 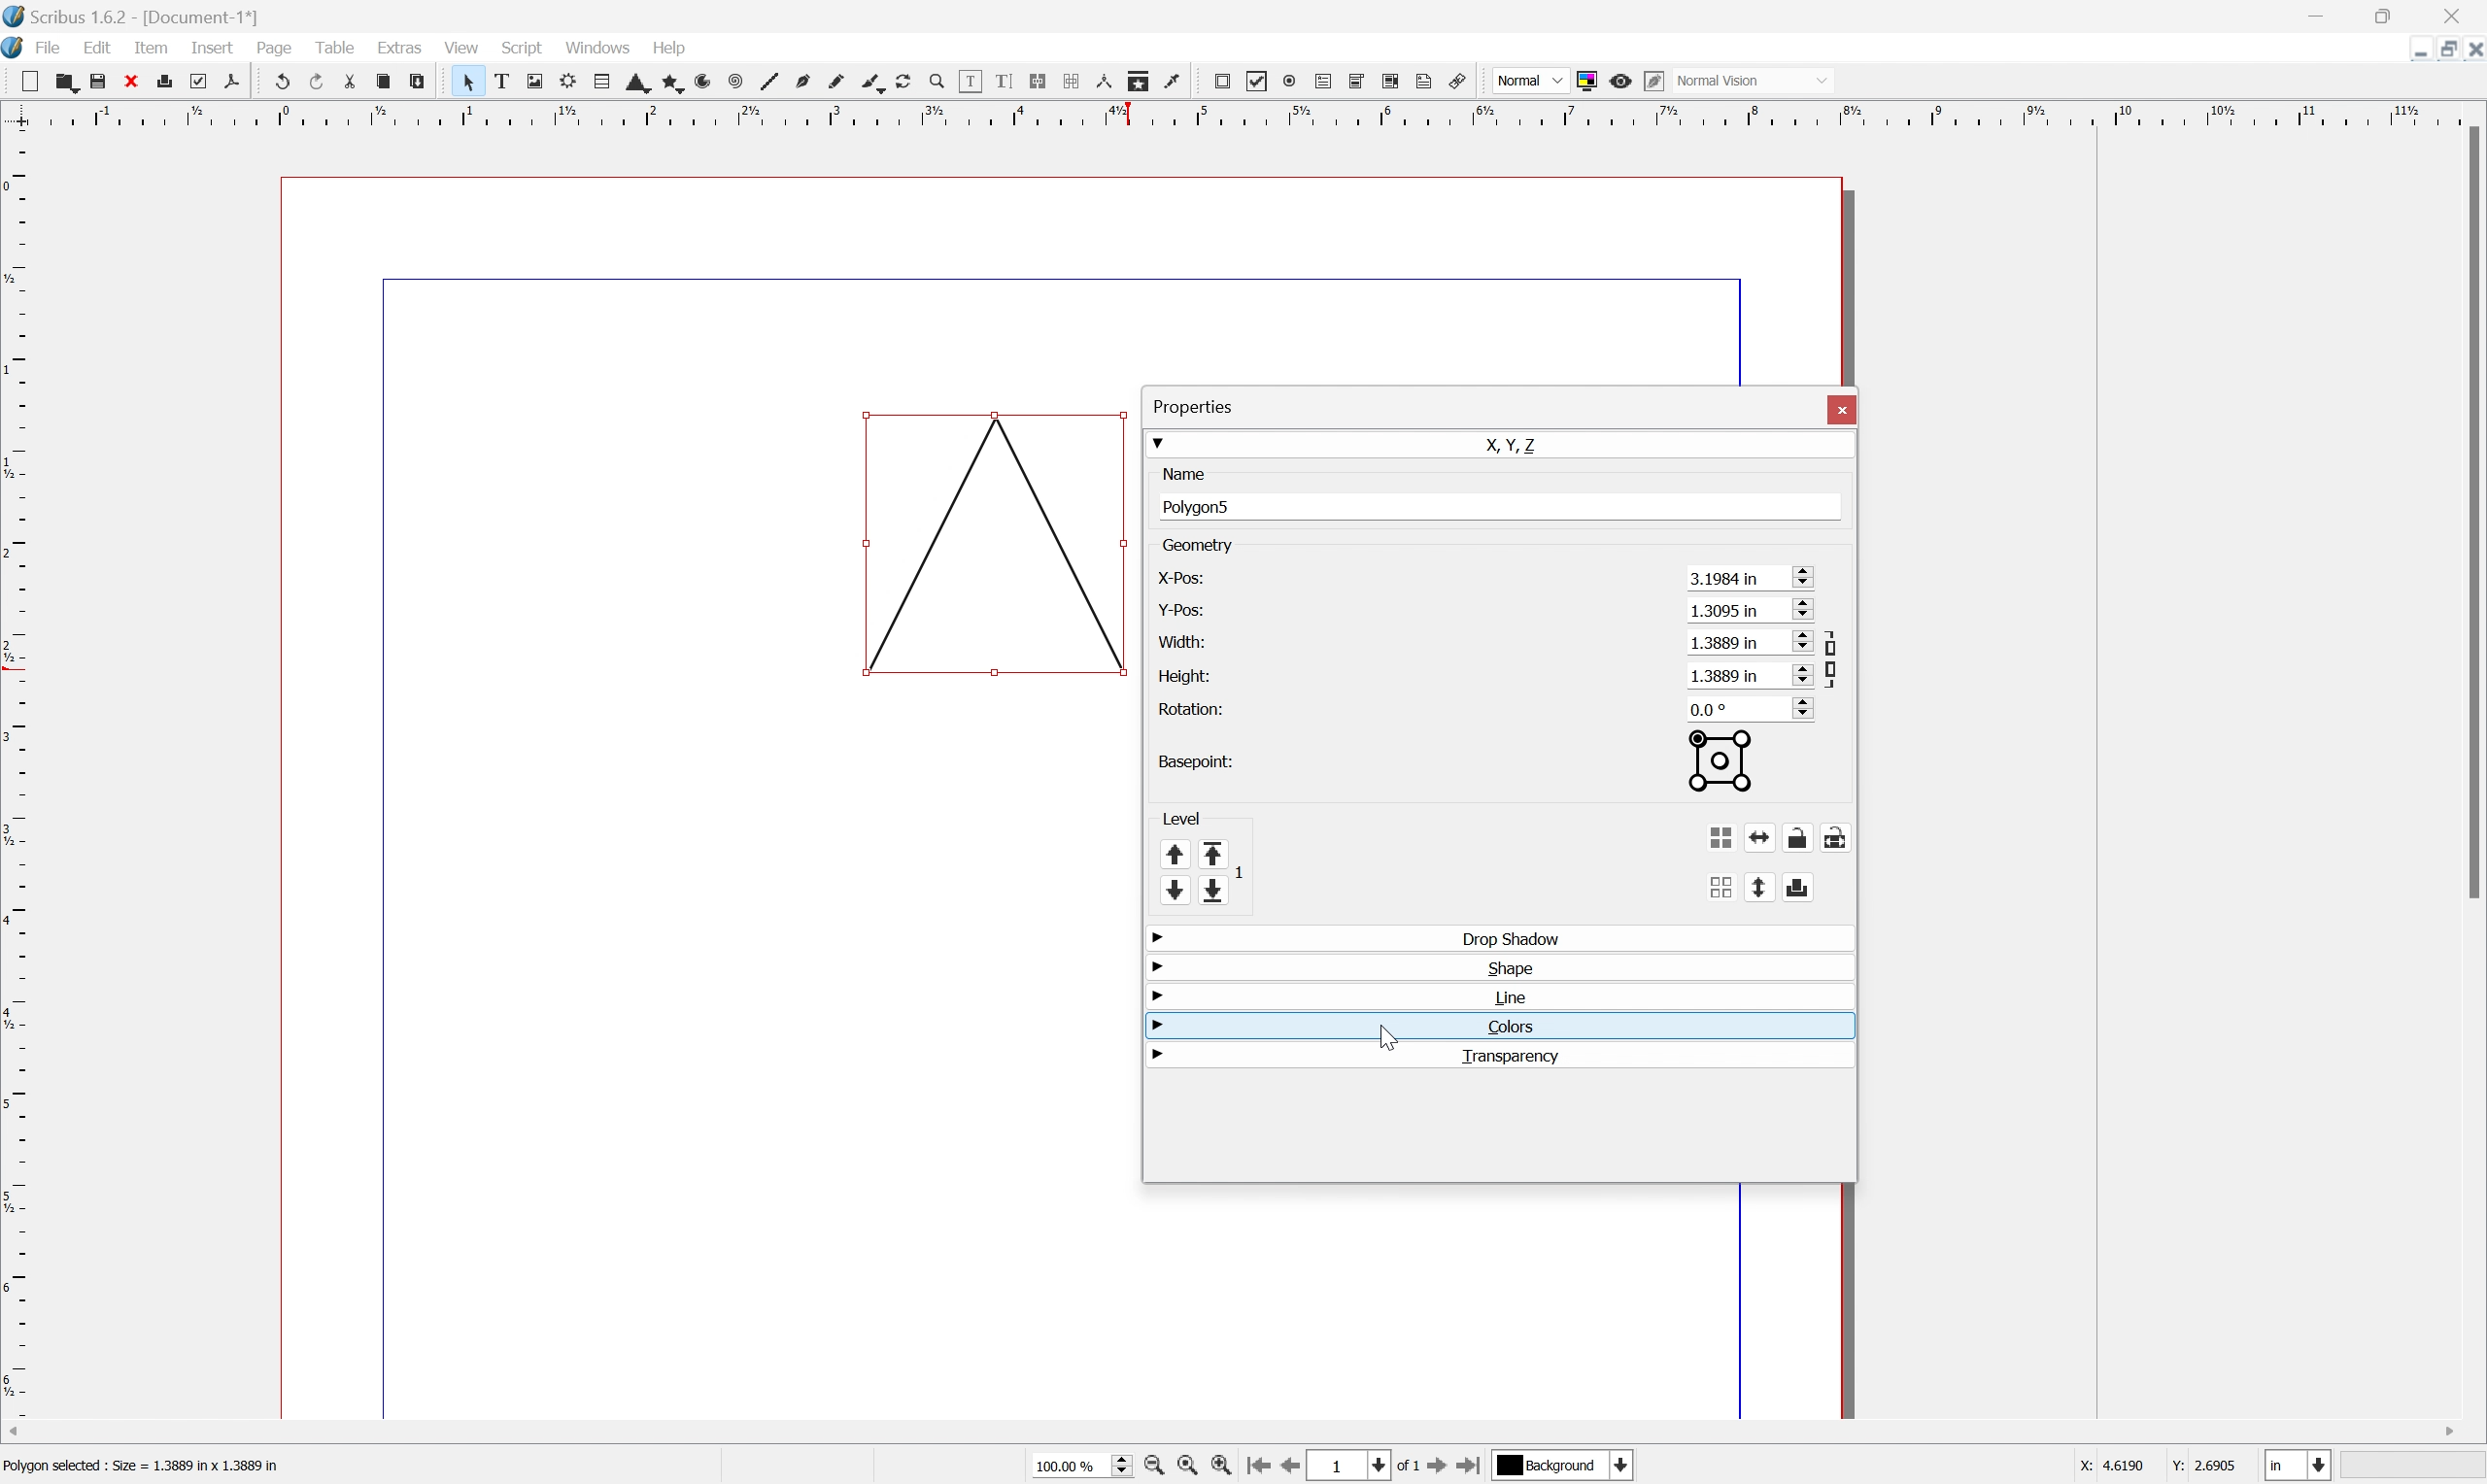 I want to click on Rotate item, so click(x=910, y=82).